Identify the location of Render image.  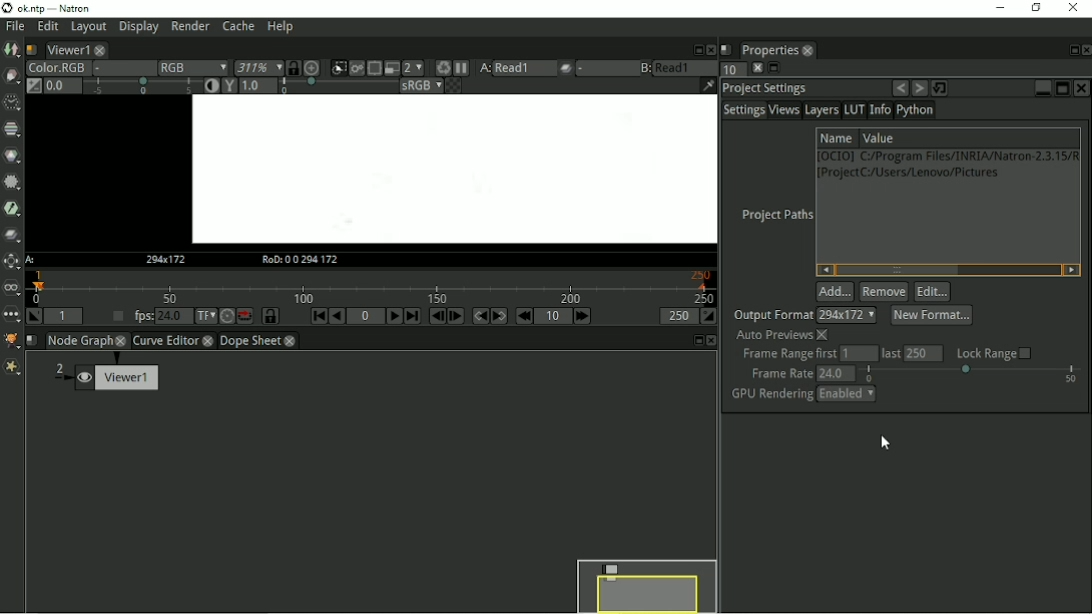
(357, 69).